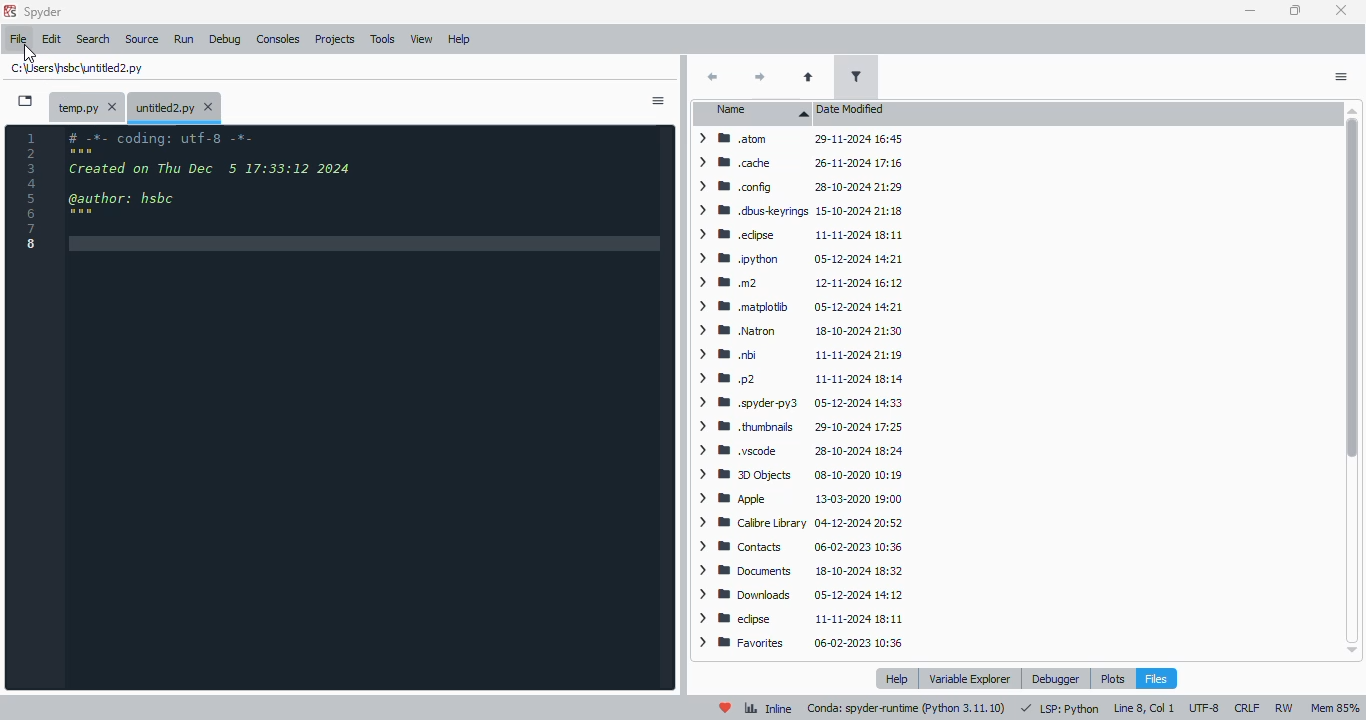 The image size is (1366, 720). I want to click on conda: spyder-runtime (pyton 3. 11. 10), so click(906, 710).